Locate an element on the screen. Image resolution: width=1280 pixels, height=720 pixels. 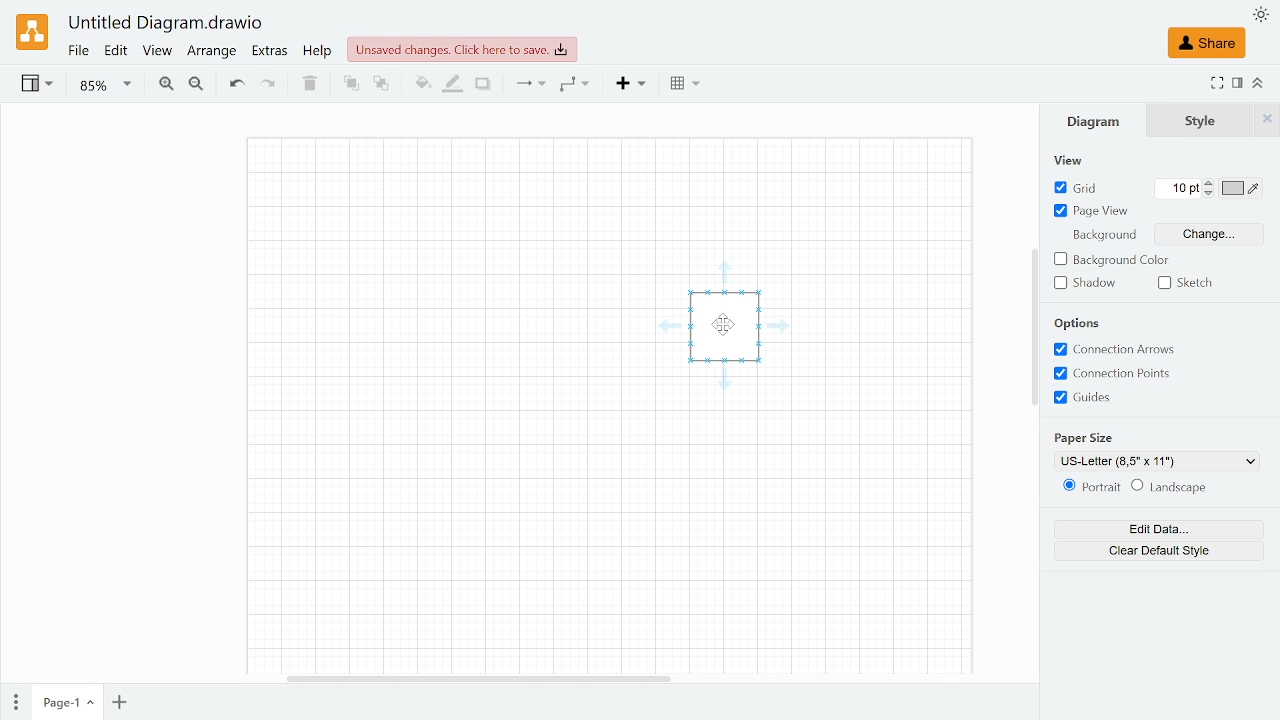
Connection points is located at coordinates (1112, 374).